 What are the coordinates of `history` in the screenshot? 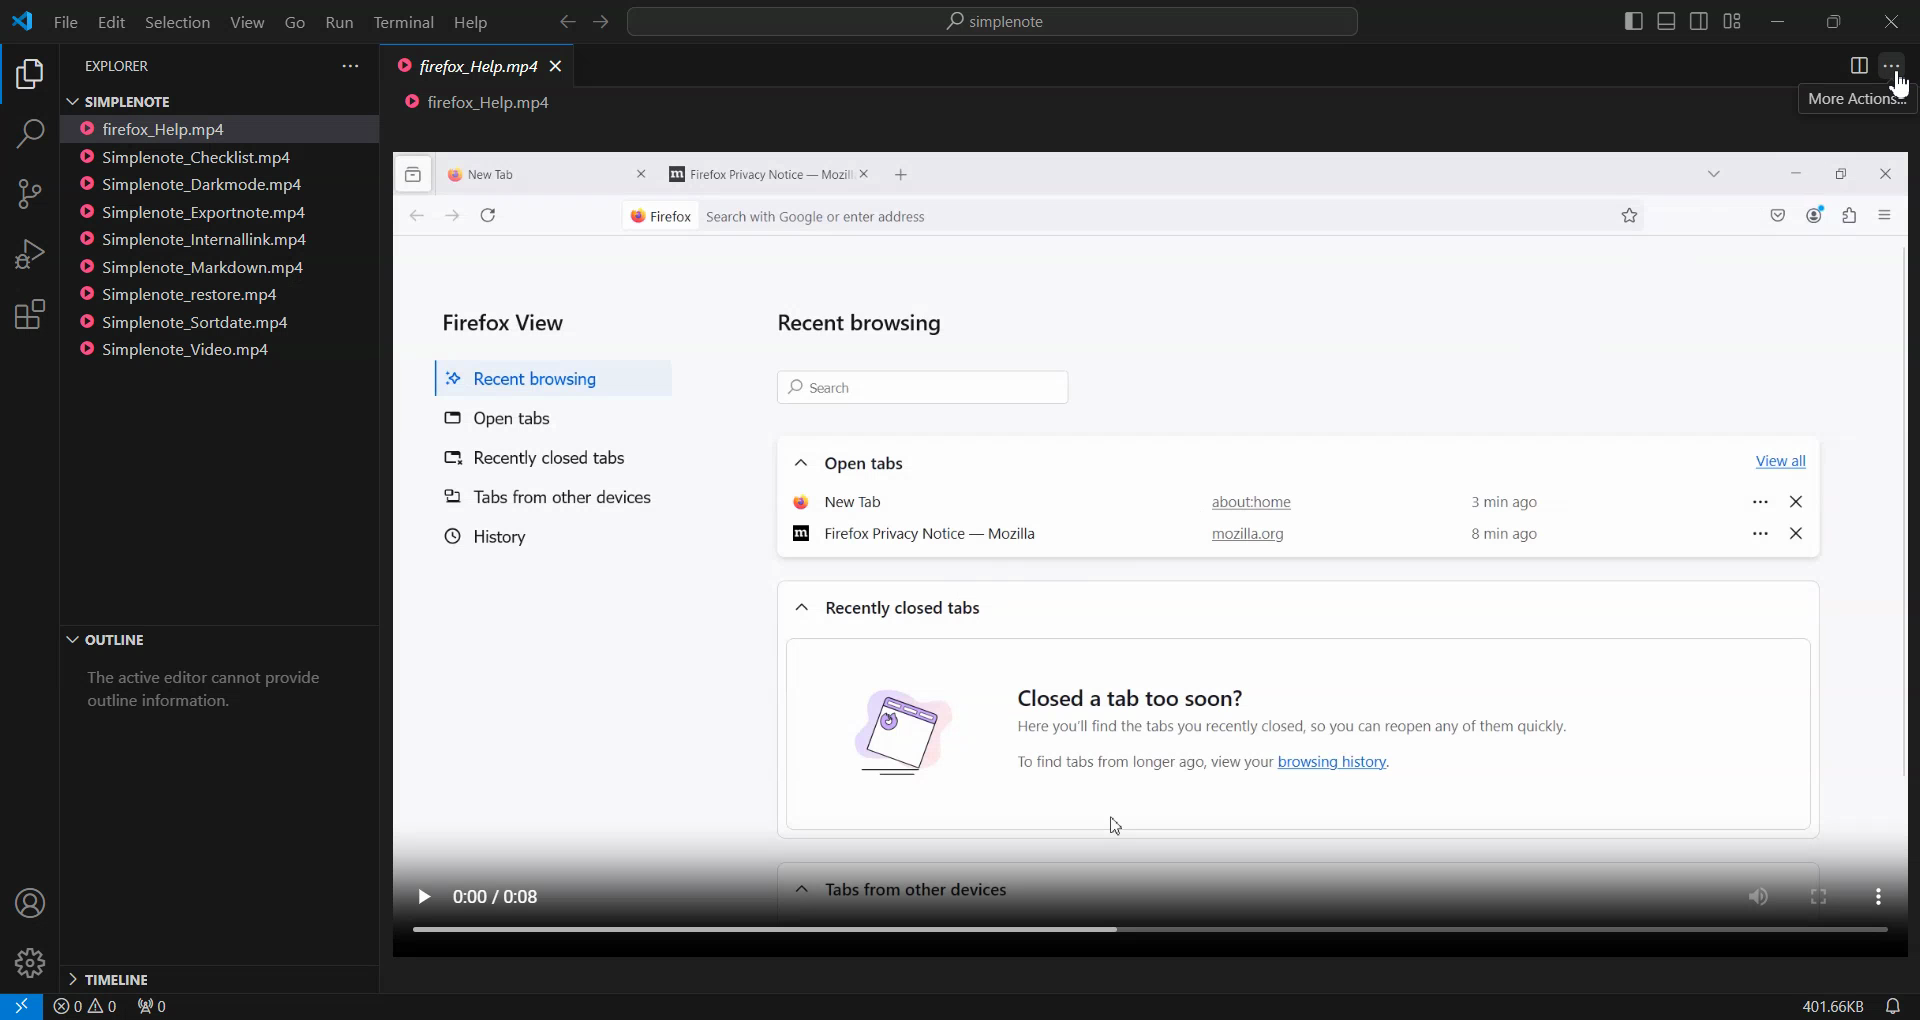 It's located at (483, 536).